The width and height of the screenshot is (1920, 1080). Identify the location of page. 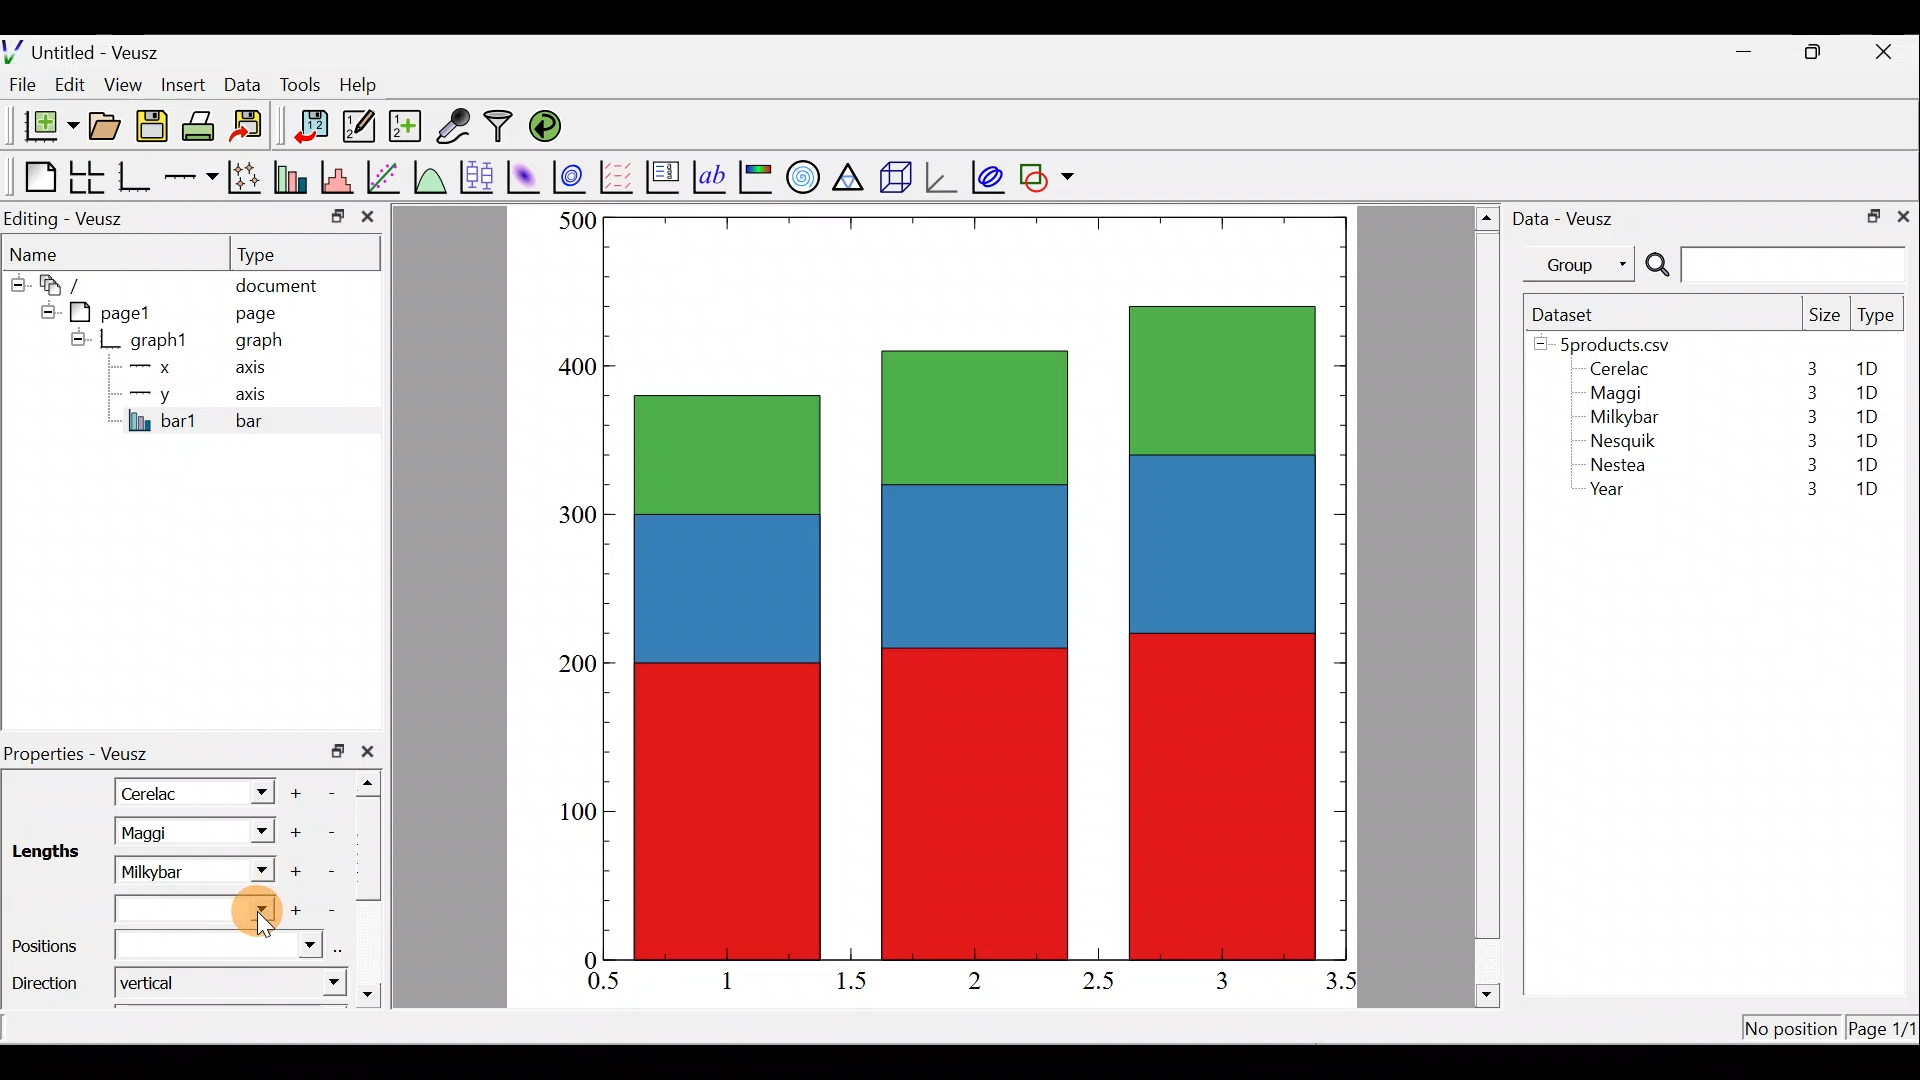
(254, 312).